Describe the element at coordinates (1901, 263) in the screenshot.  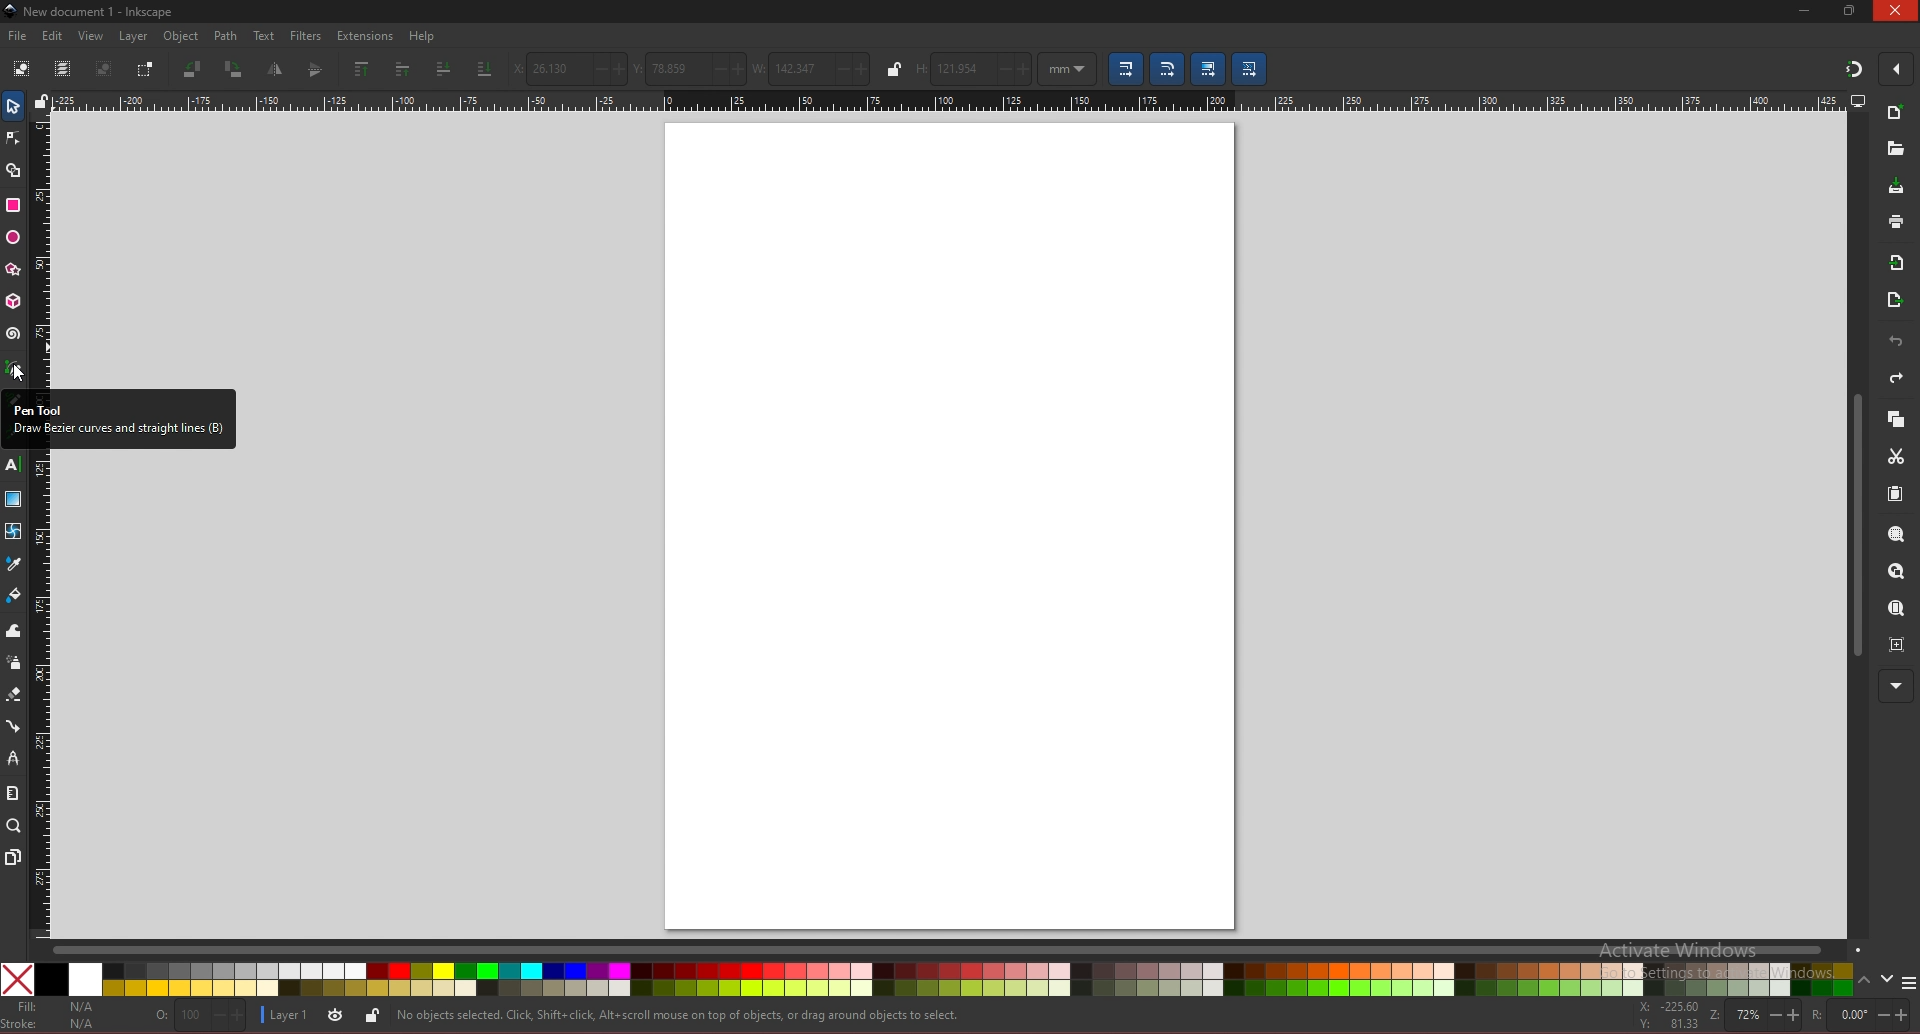
I see `import` at that location.